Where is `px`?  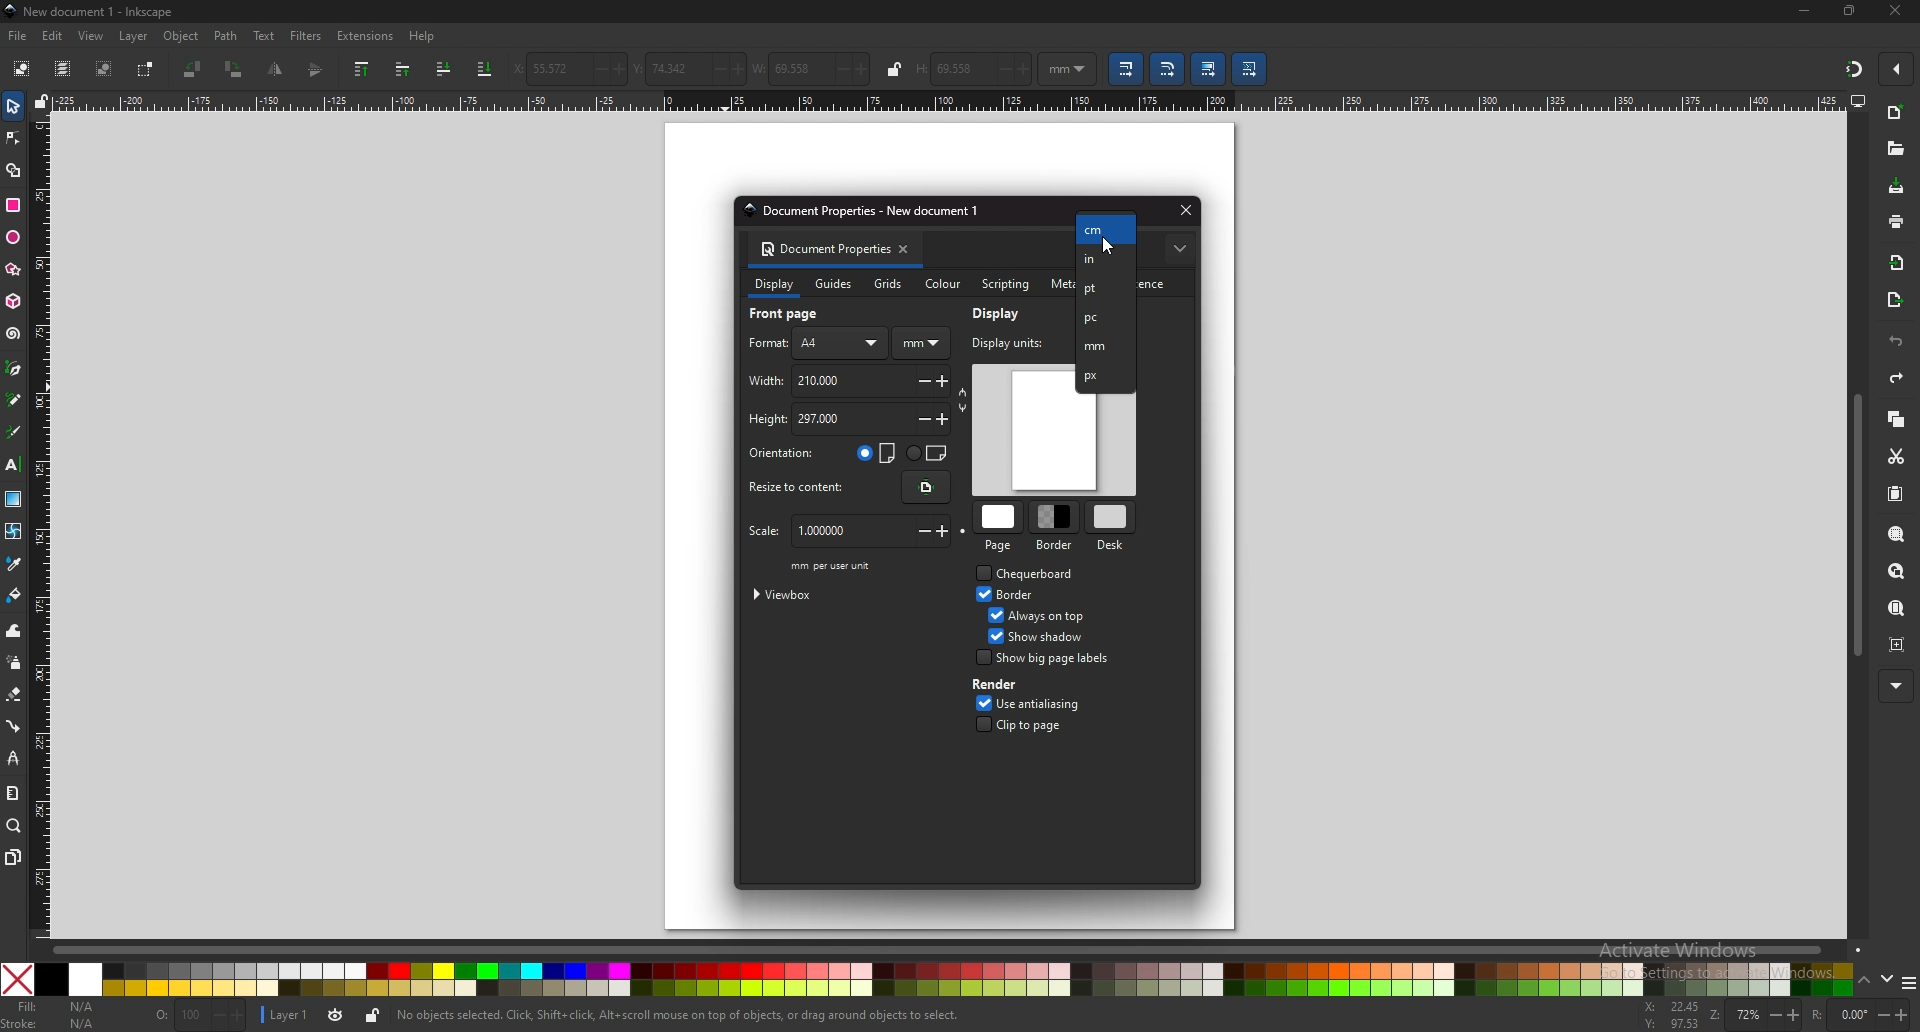 px is located at coordinates (1106, 375).